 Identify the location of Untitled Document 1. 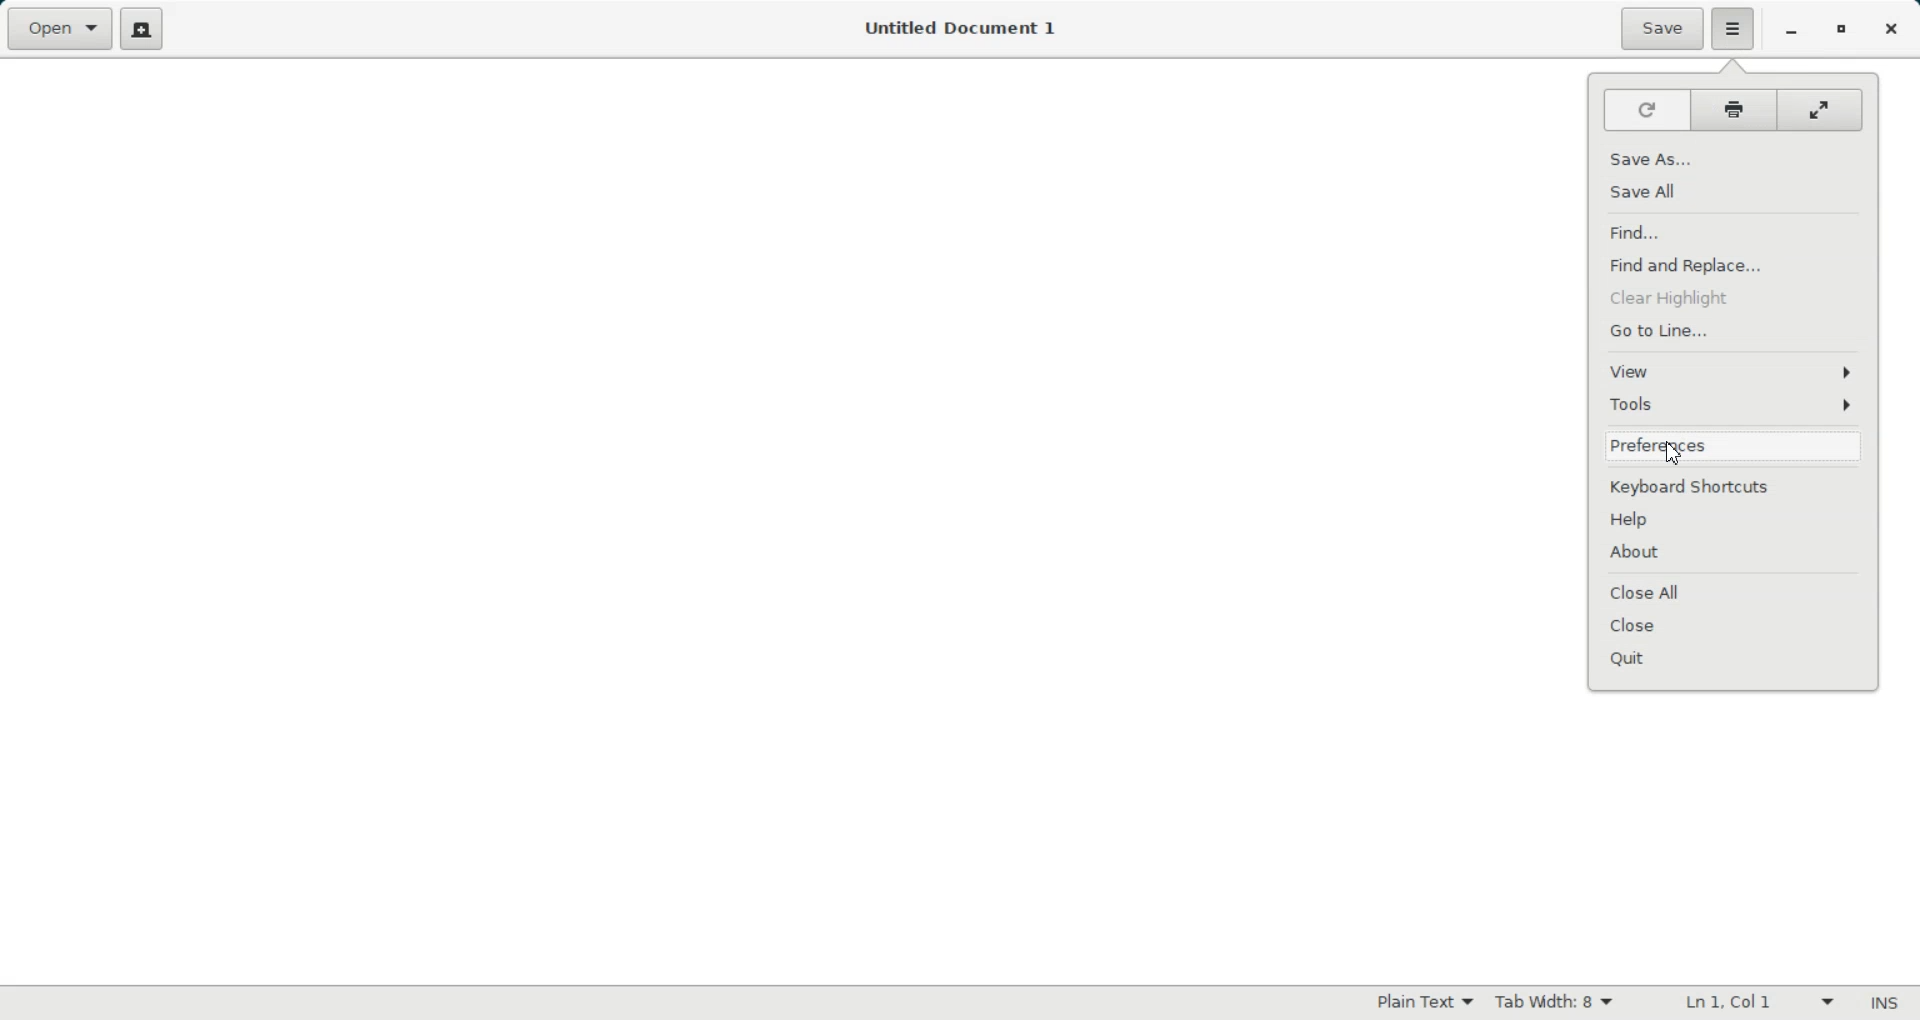
(956, 28).